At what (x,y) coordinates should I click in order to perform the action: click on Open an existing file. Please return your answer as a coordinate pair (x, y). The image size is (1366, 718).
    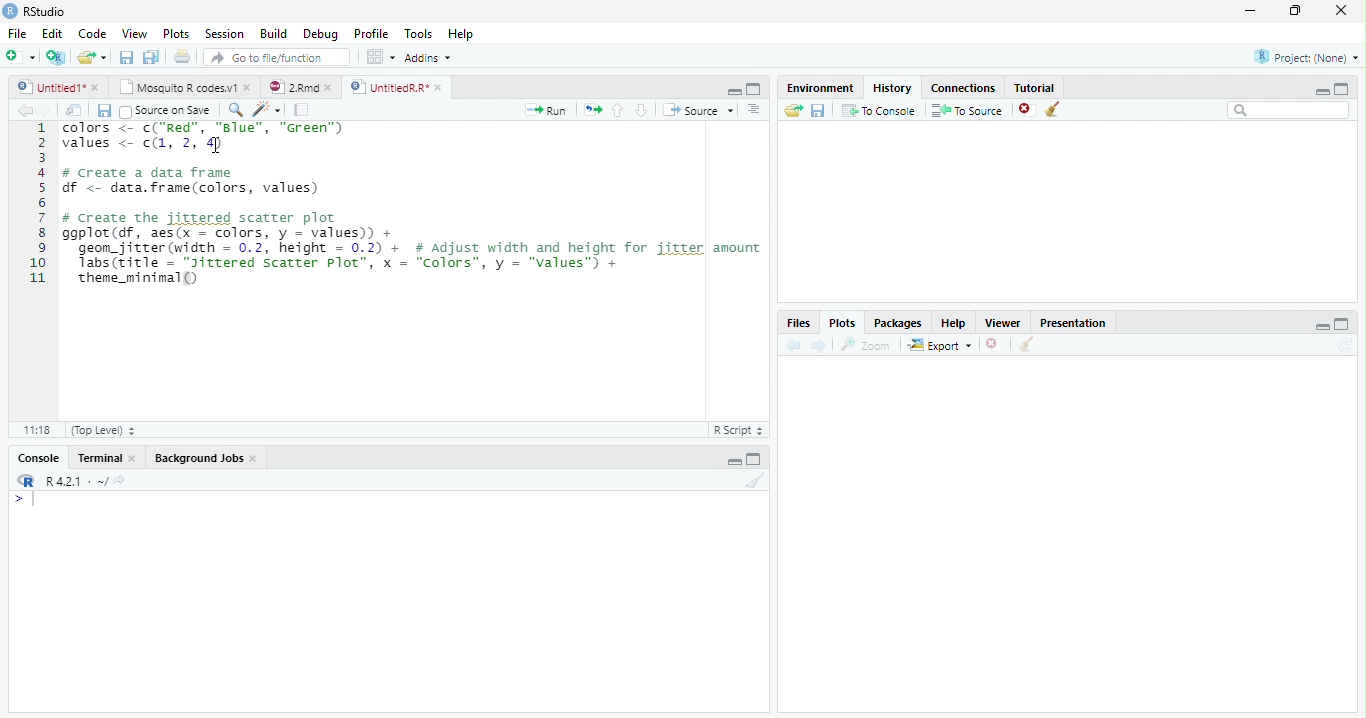
    Looking at the image, I should click on (84, 57).